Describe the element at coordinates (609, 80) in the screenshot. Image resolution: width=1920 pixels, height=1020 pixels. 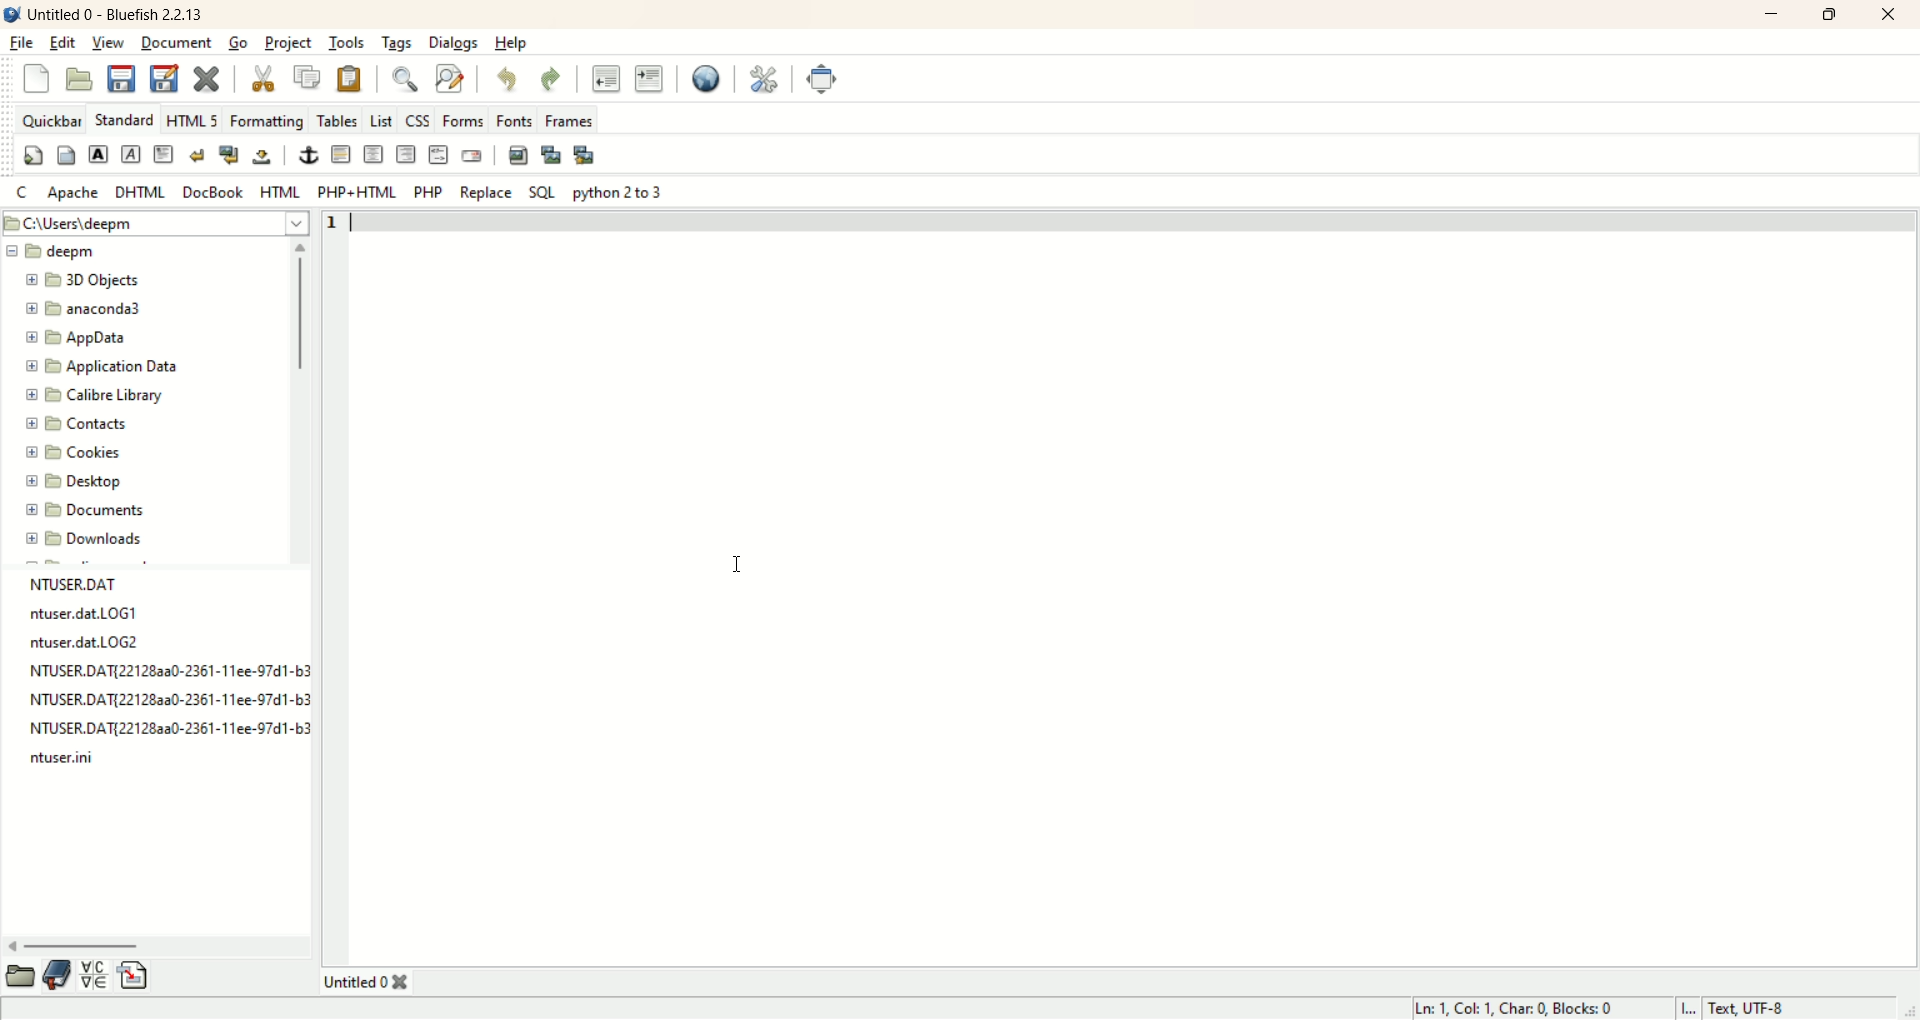
I see `unindent` at that location.